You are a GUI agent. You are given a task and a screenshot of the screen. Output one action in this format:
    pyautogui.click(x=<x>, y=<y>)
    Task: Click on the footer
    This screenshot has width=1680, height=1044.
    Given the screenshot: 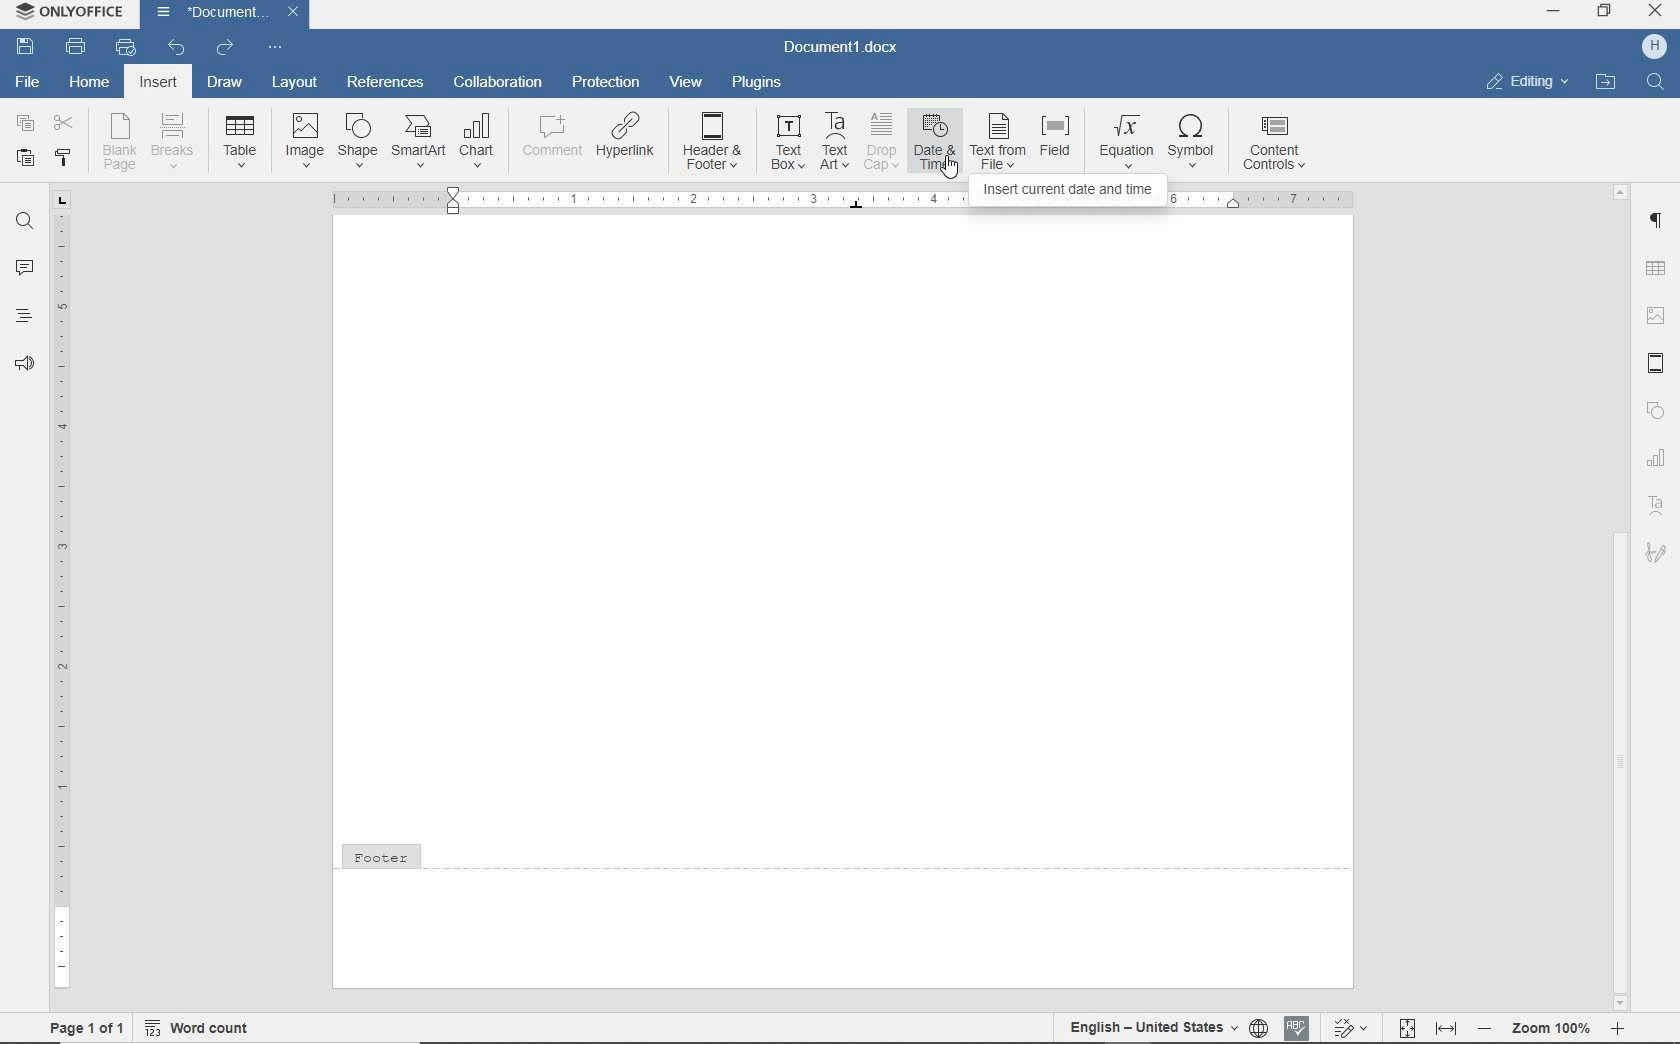 What is the action you would take?
    pyautogui.click(x=843, y=912)
    